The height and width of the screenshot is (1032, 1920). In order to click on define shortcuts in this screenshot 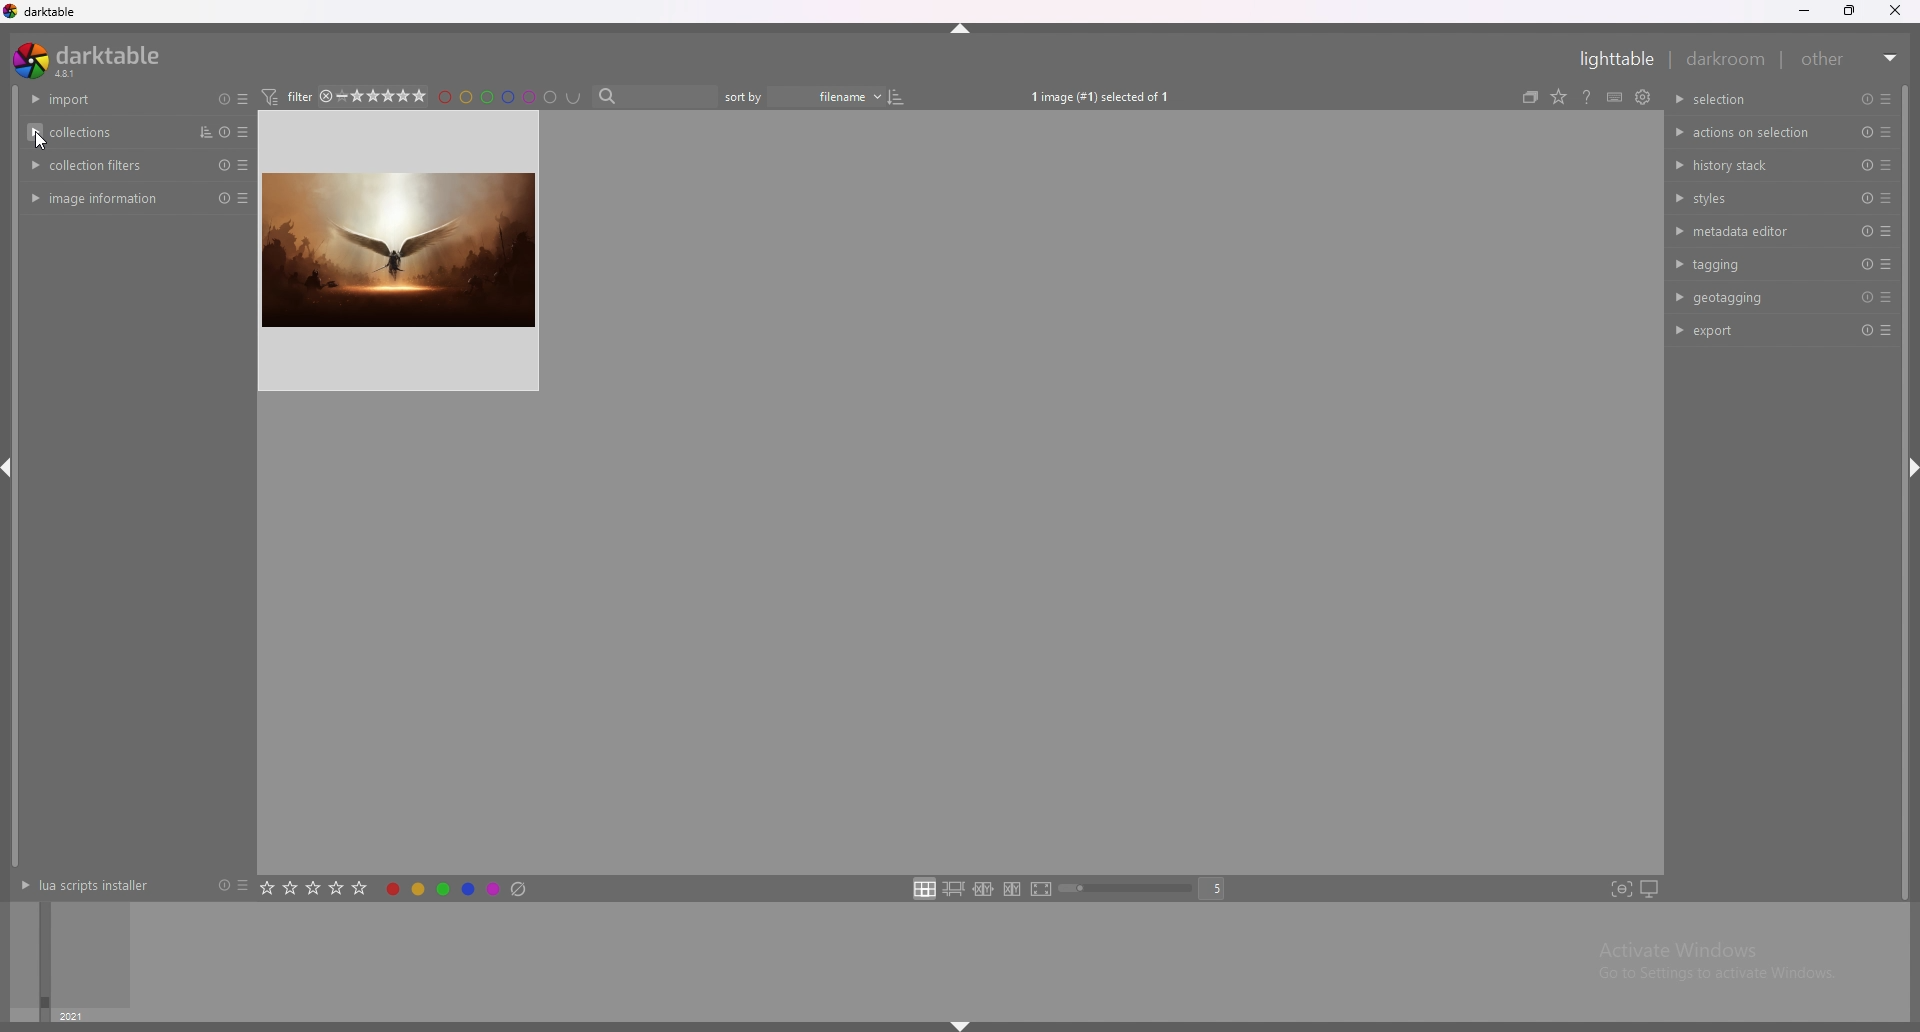, I will do `click(1638, 96)`.